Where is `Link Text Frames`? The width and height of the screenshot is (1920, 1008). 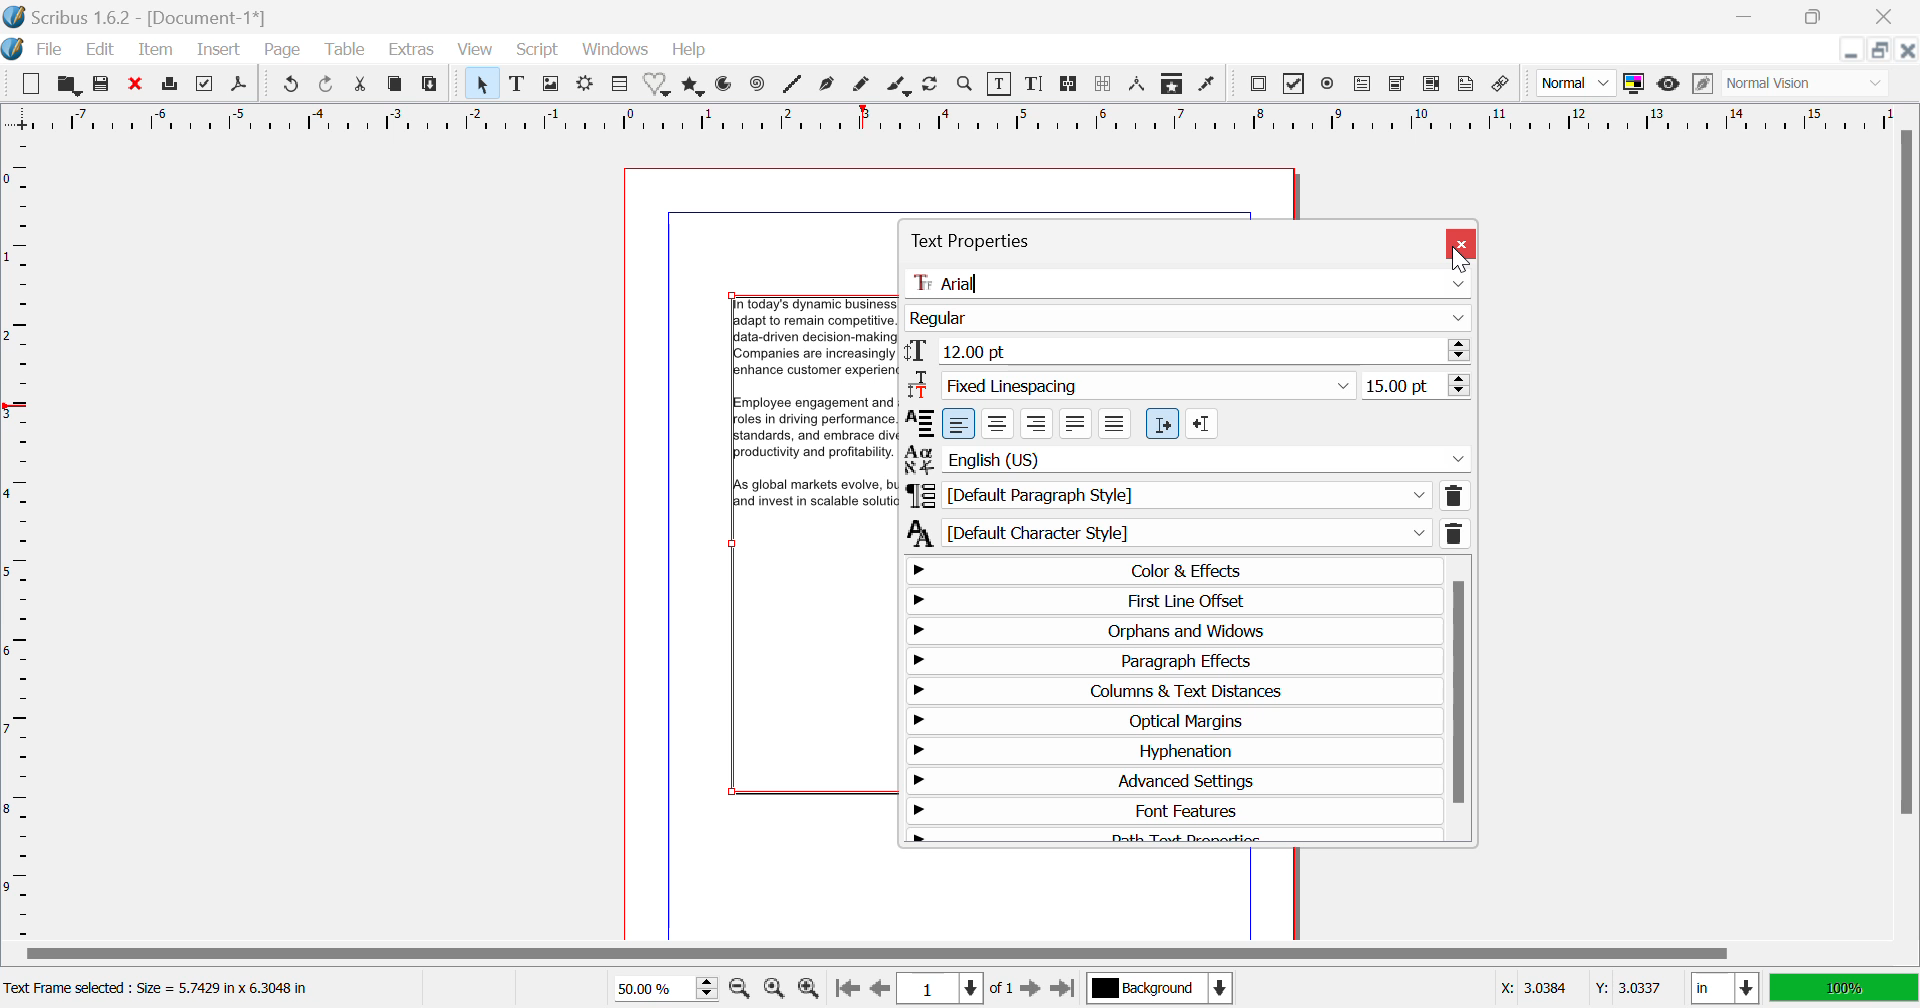 Link Text Frames is located at coordinates (1072, 83).